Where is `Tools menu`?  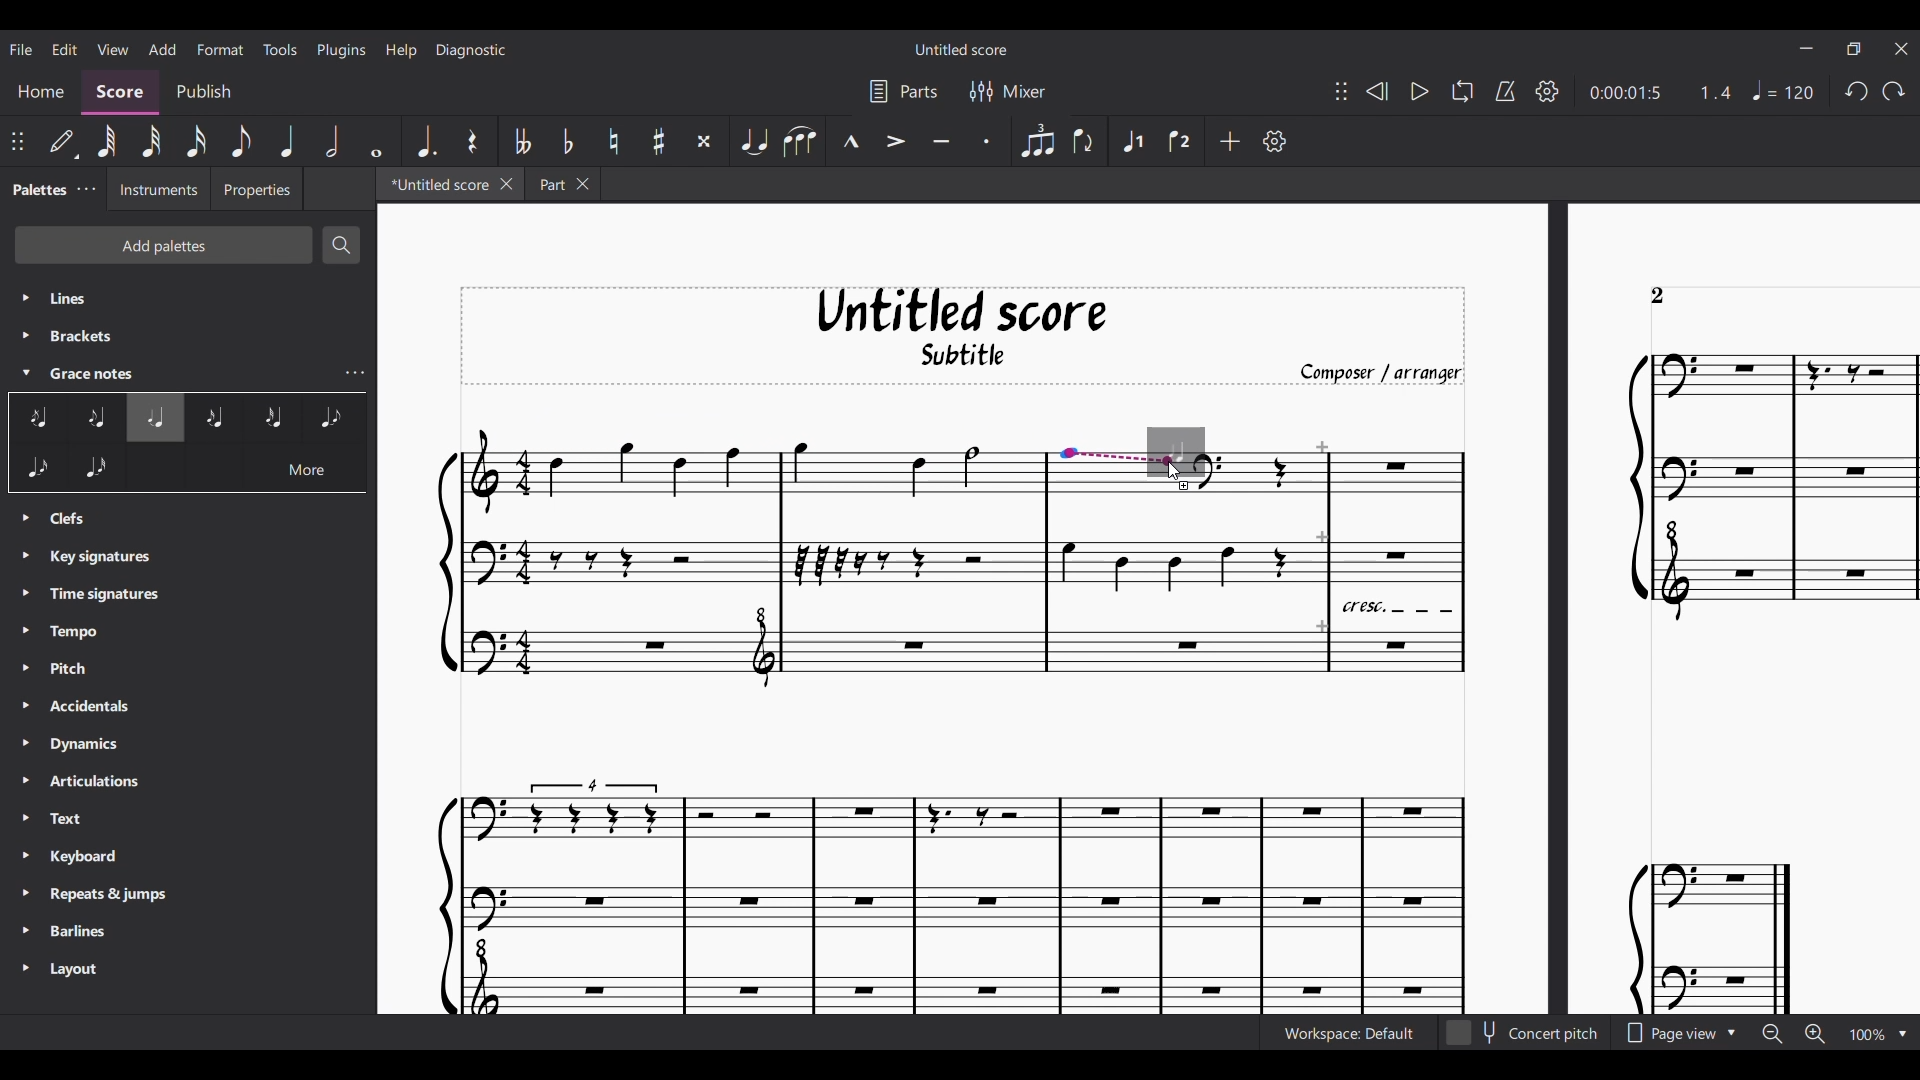 Tools menu is located at coordinates (281, 49).